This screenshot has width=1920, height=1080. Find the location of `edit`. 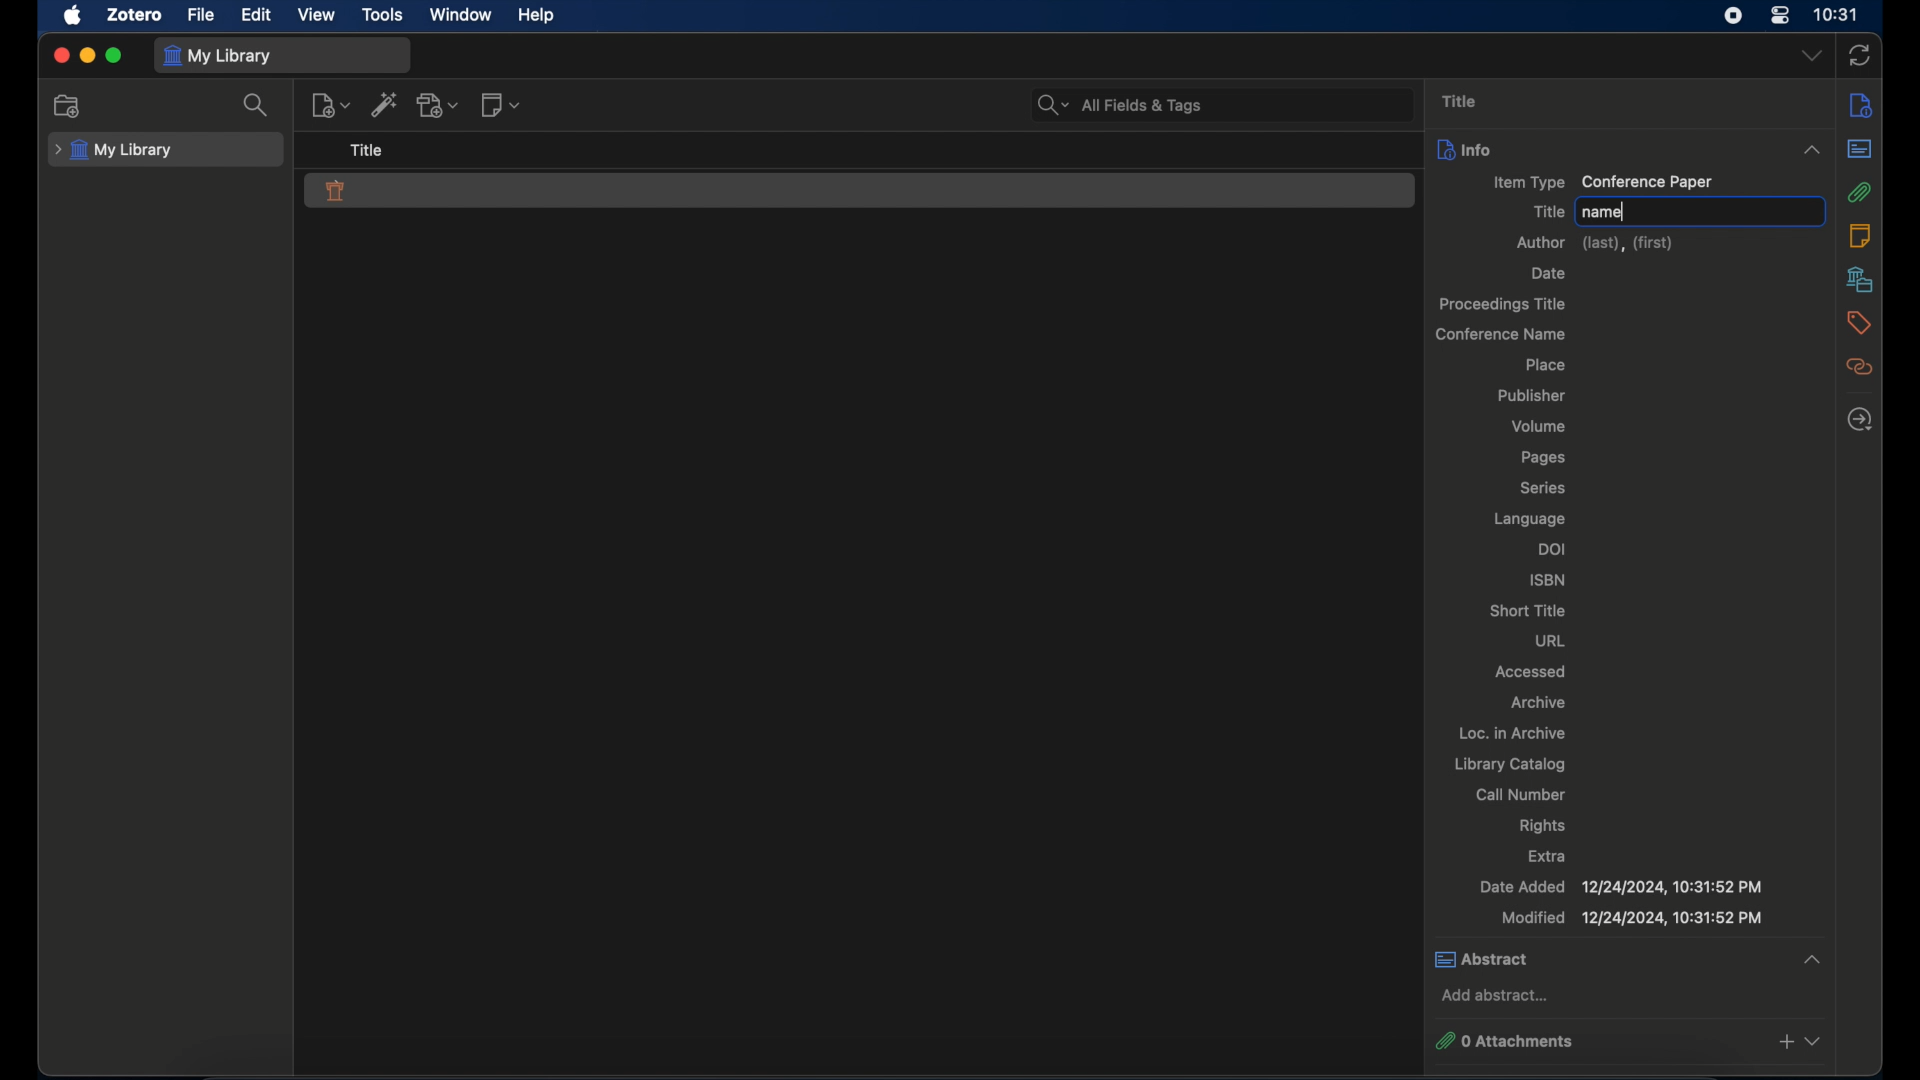

edit is located at coordinates (256, 15).